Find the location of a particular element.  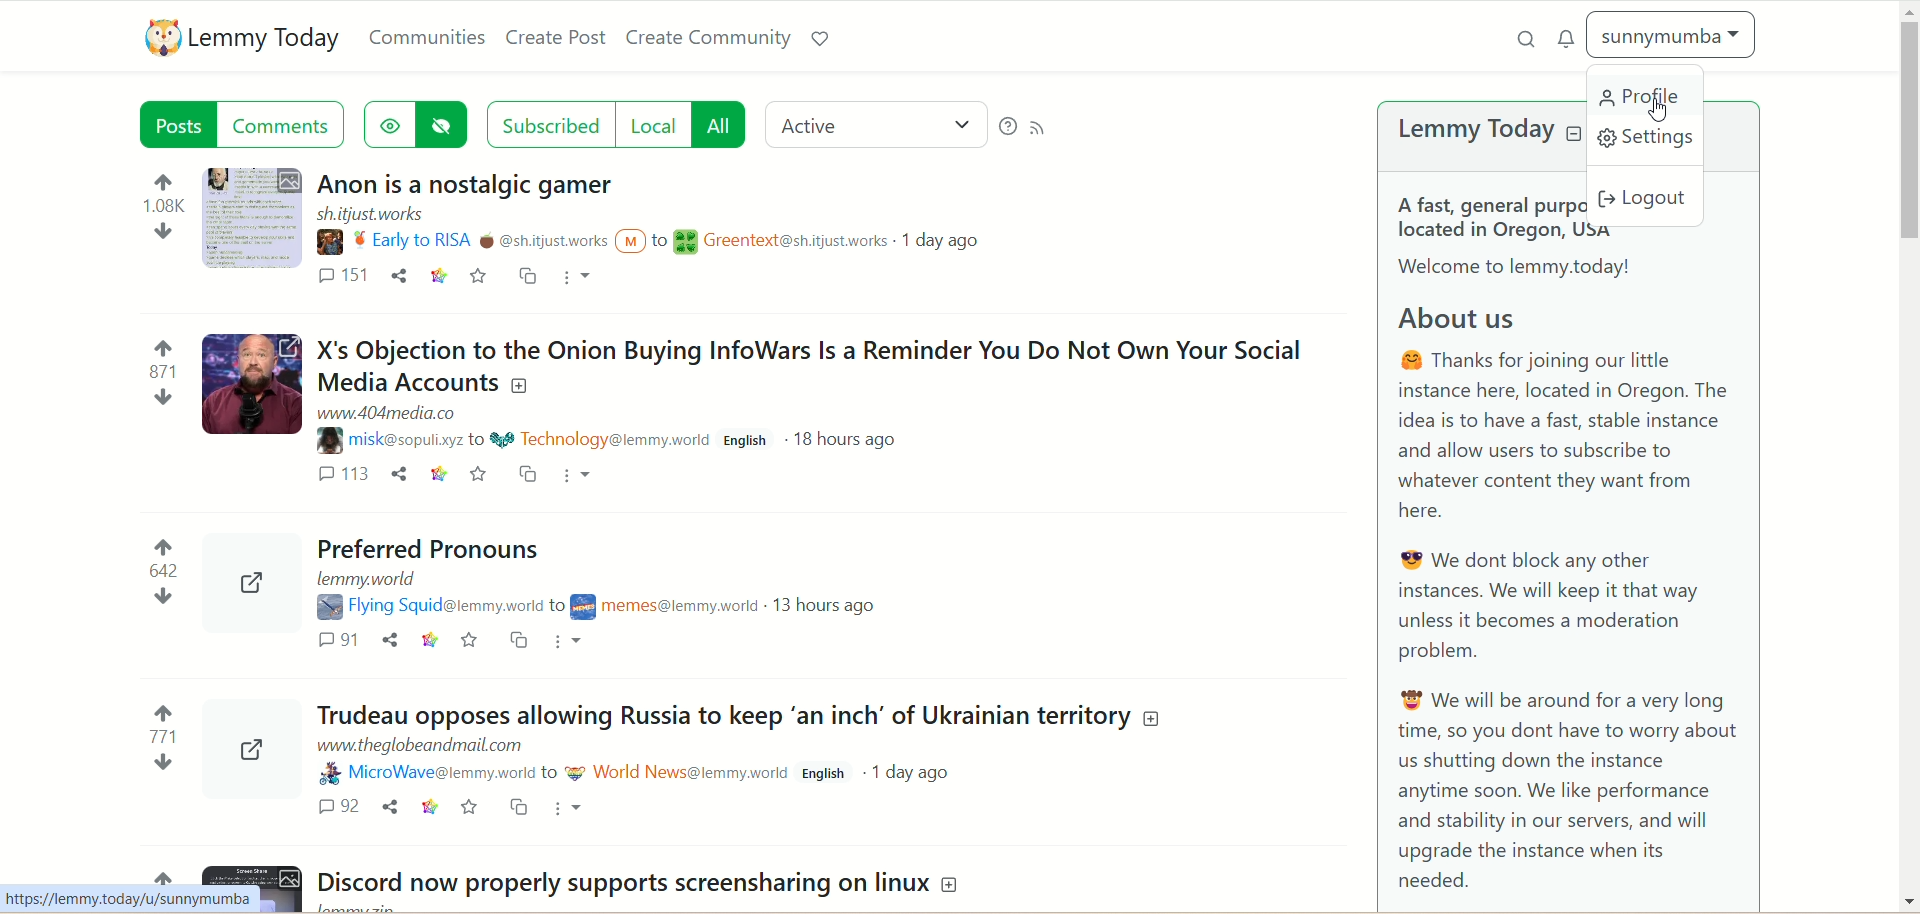

Can be expanded is located at coordinates (248, 571).